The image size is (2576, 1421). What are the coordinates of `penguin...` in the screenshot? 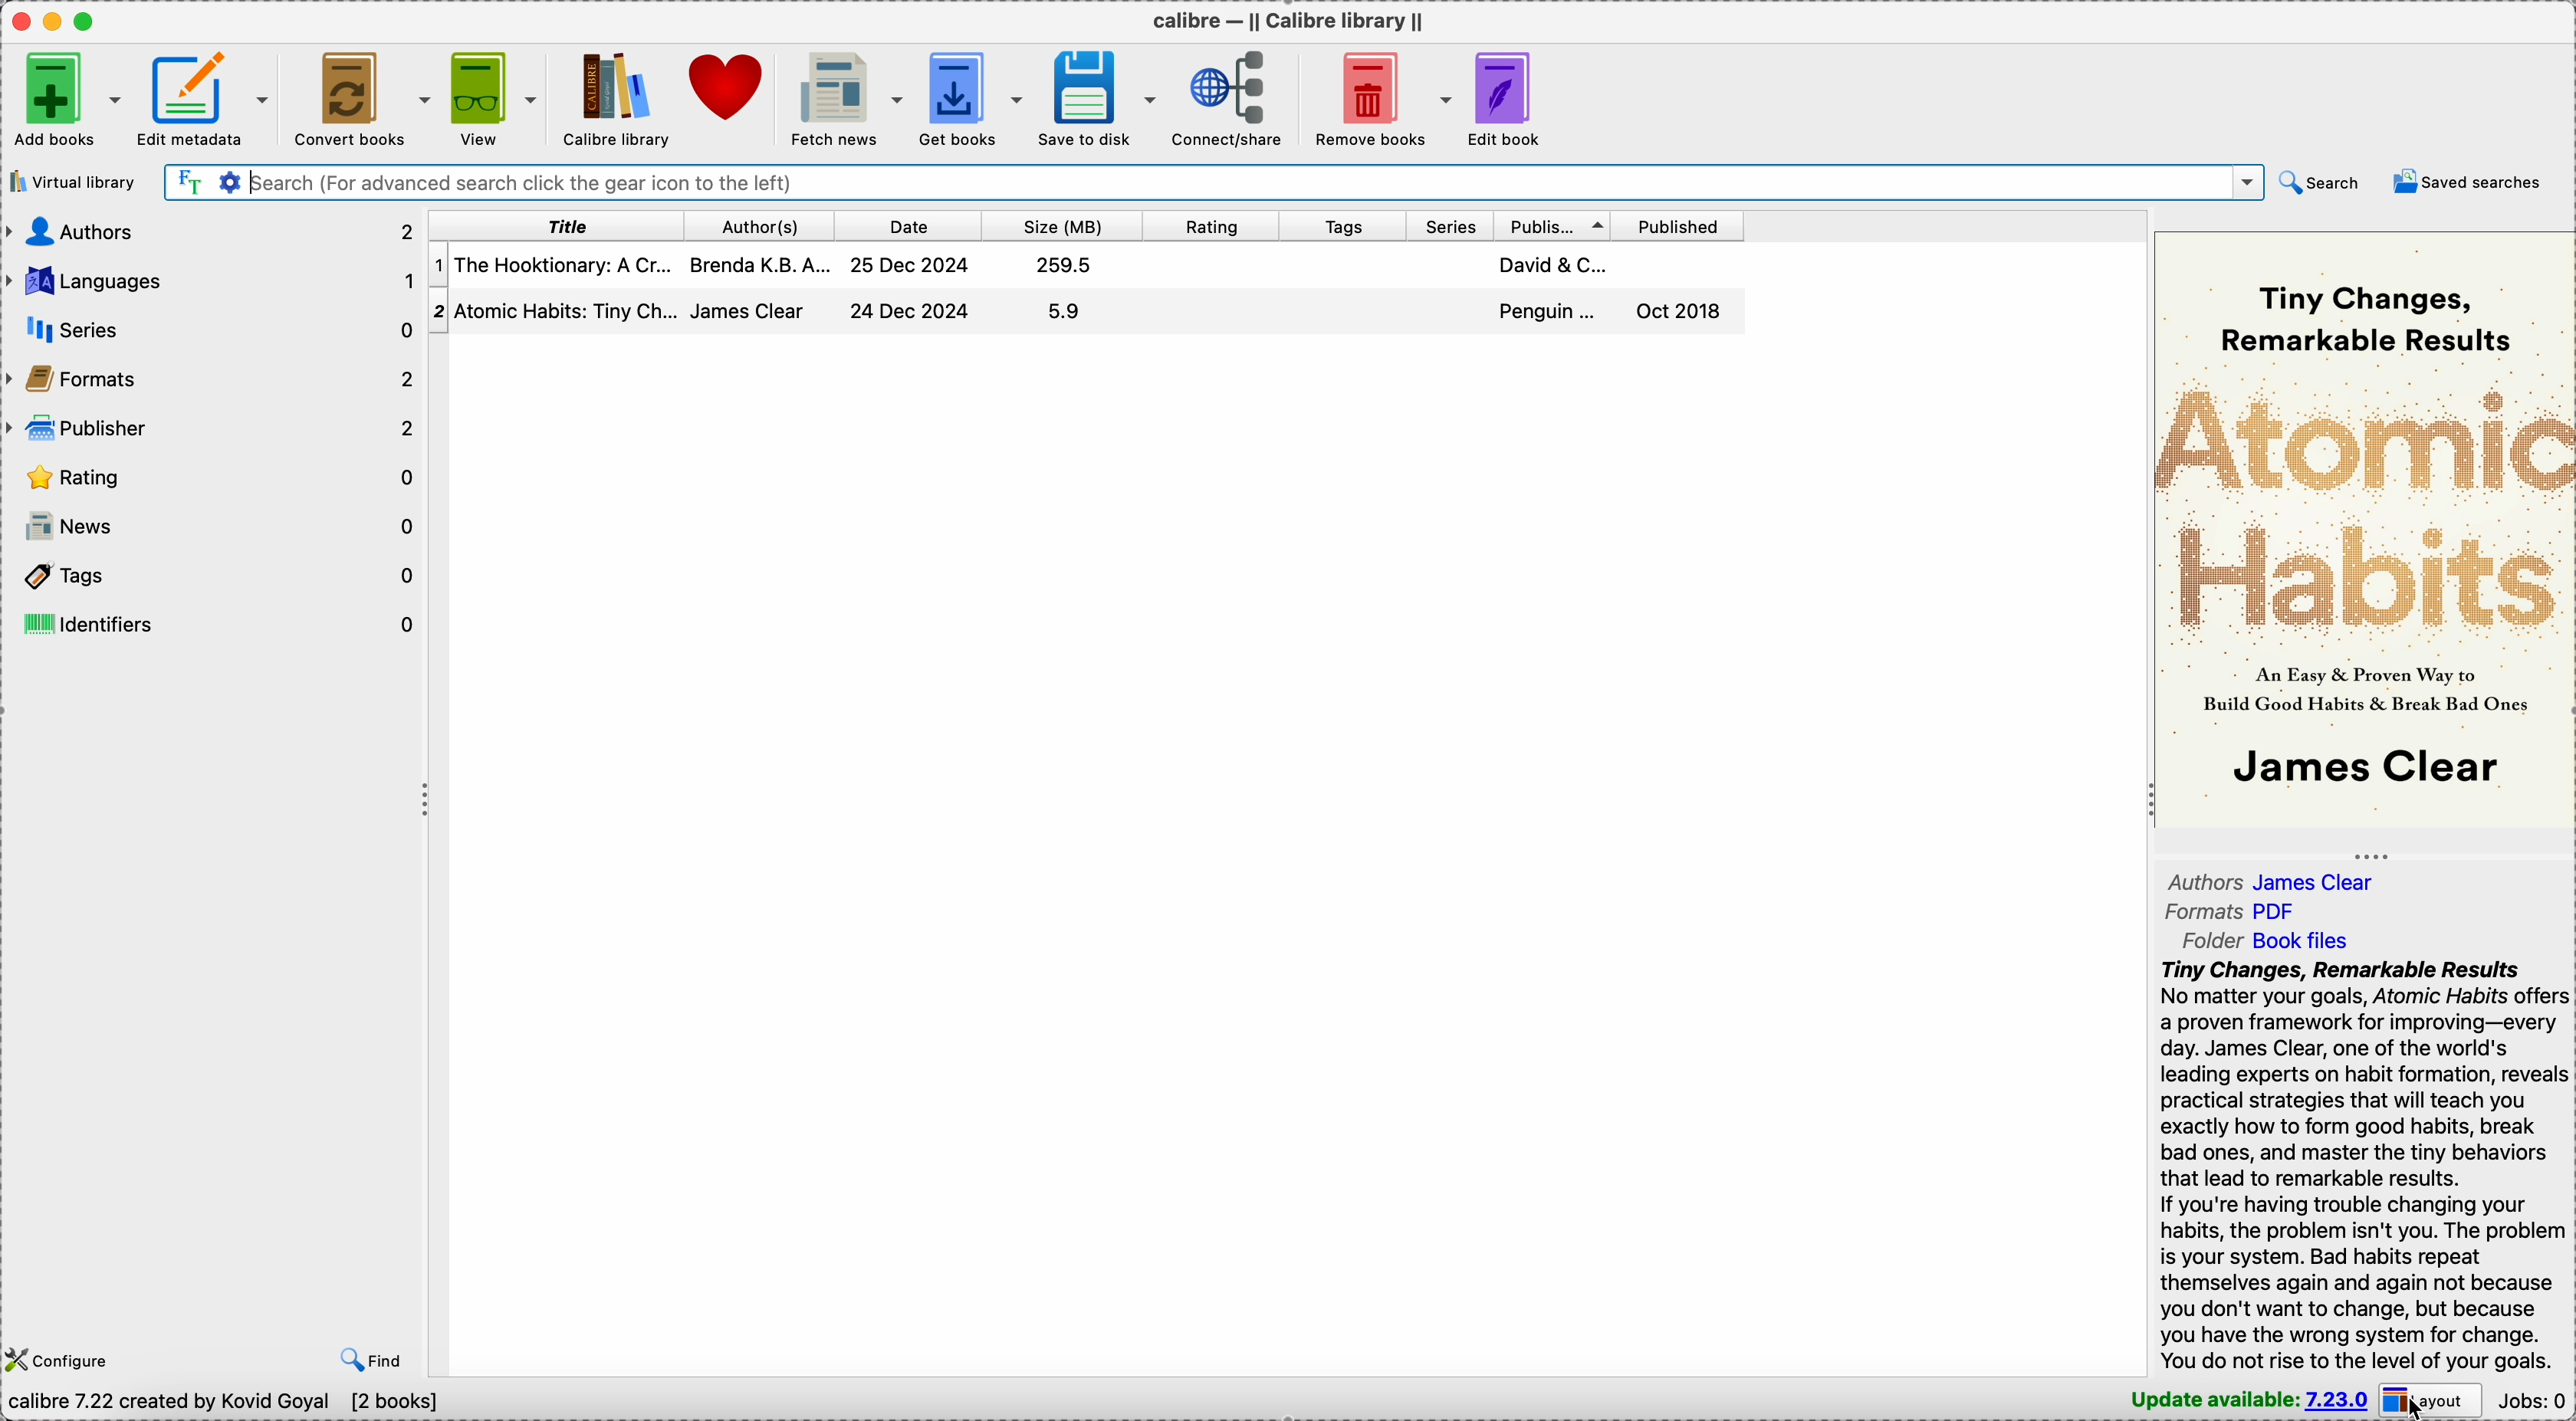 It's located at (1549, 311).